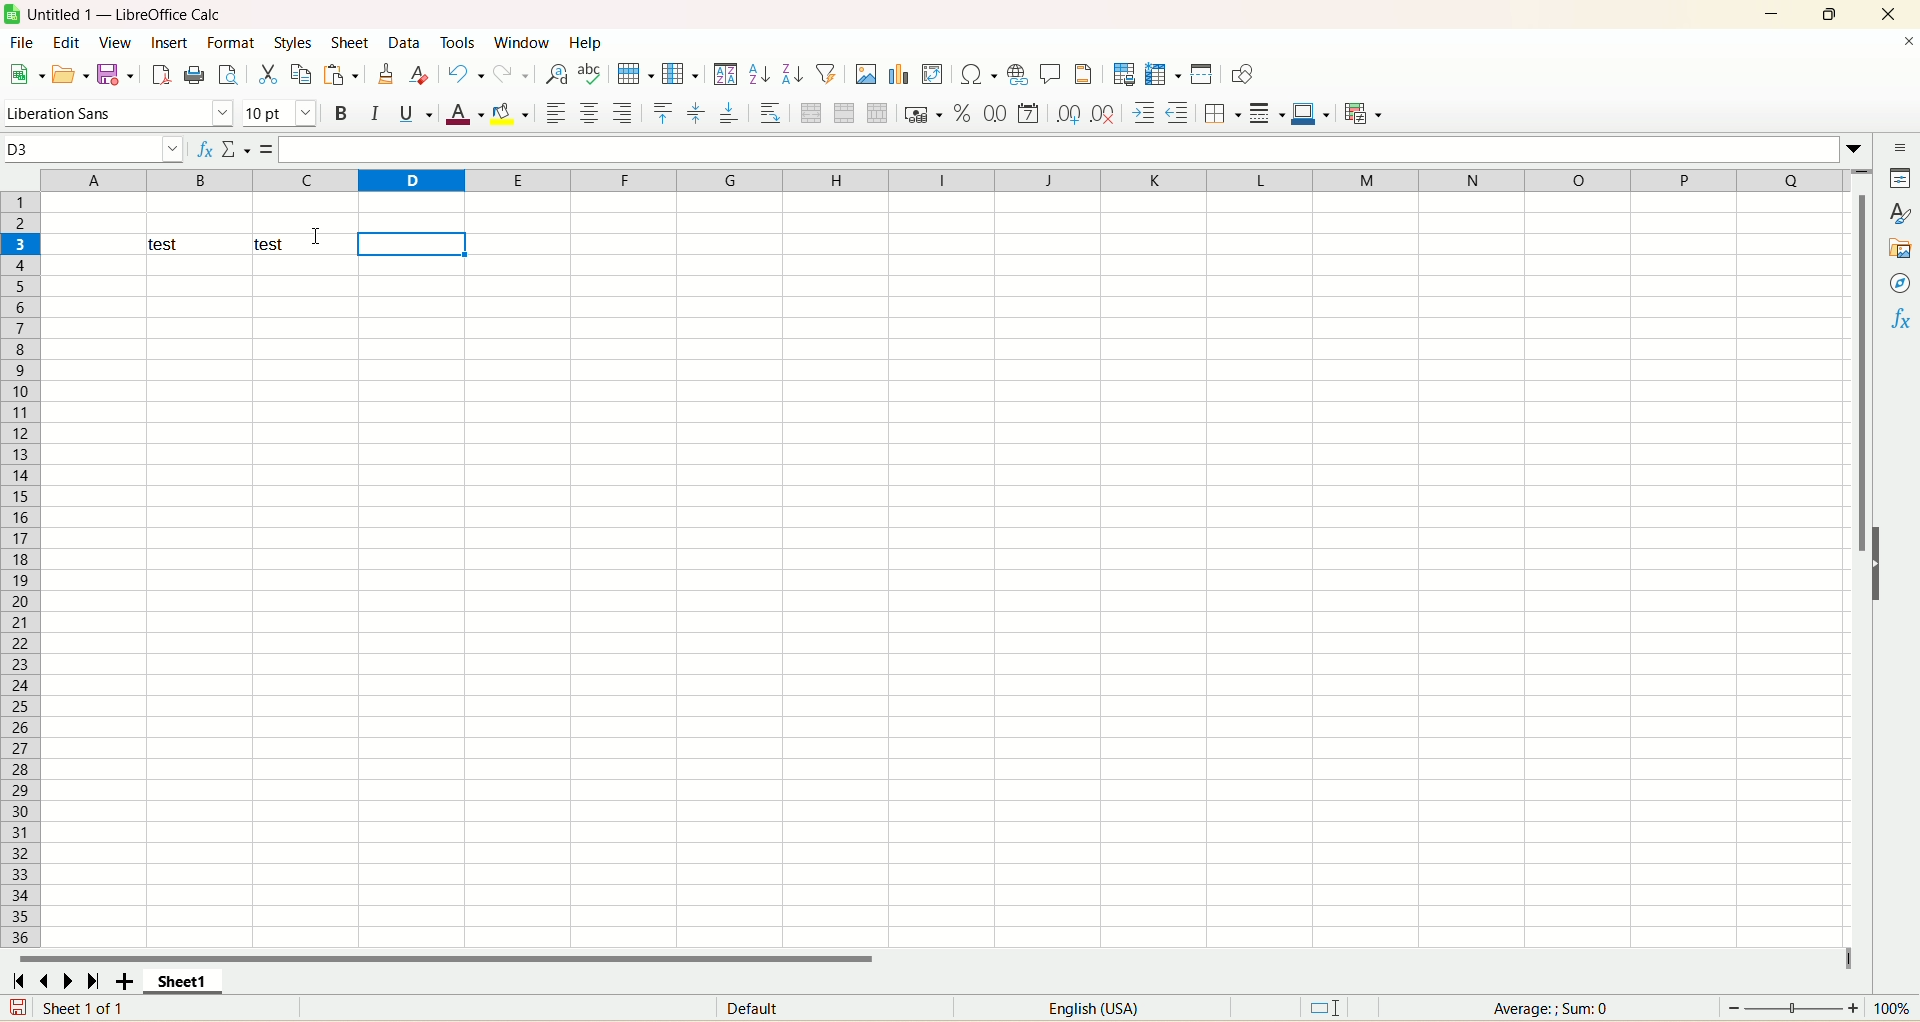 This screenshot has width=1920, height=1022. What do you see at coordinates (589, 113) in the screenshot?
I see `align center` at bounding box center [589, 113].